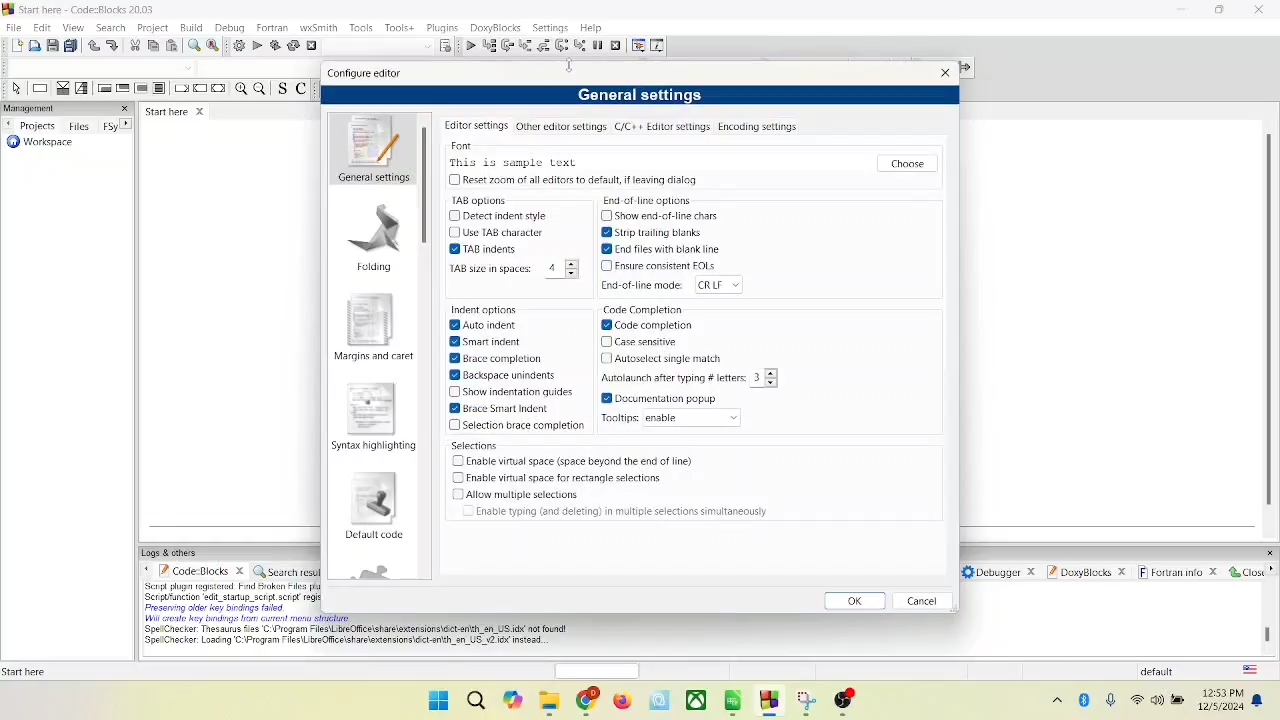 The image size is (1280, 720). Describe the element at coordinates (1091, 576) in the screenshot. I see `doxyblocks` at that location.